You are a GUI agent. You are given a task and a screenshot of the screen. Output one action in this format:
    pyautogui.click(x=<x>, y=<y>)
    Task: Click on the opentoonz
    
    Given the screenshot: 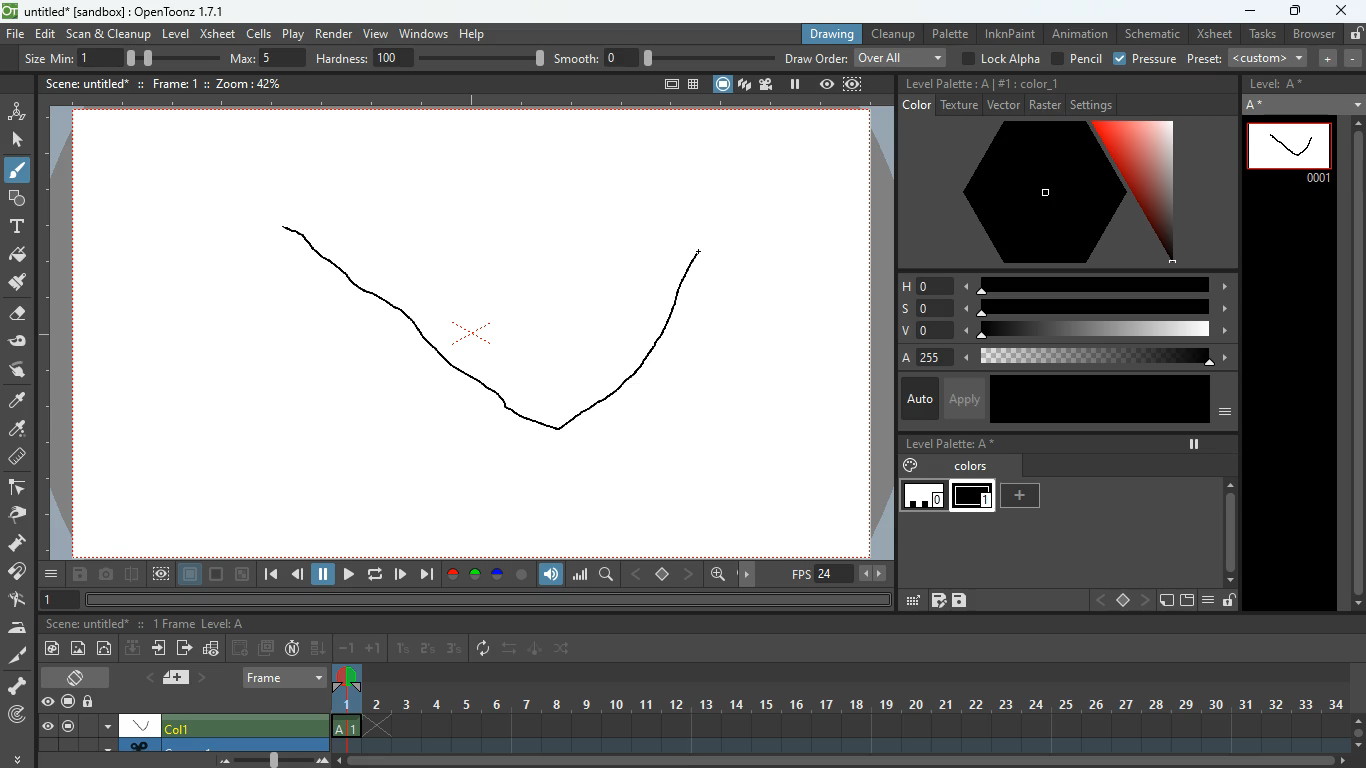 What is the action you would take?
    pyautogui.click(x=118, y=13)
    